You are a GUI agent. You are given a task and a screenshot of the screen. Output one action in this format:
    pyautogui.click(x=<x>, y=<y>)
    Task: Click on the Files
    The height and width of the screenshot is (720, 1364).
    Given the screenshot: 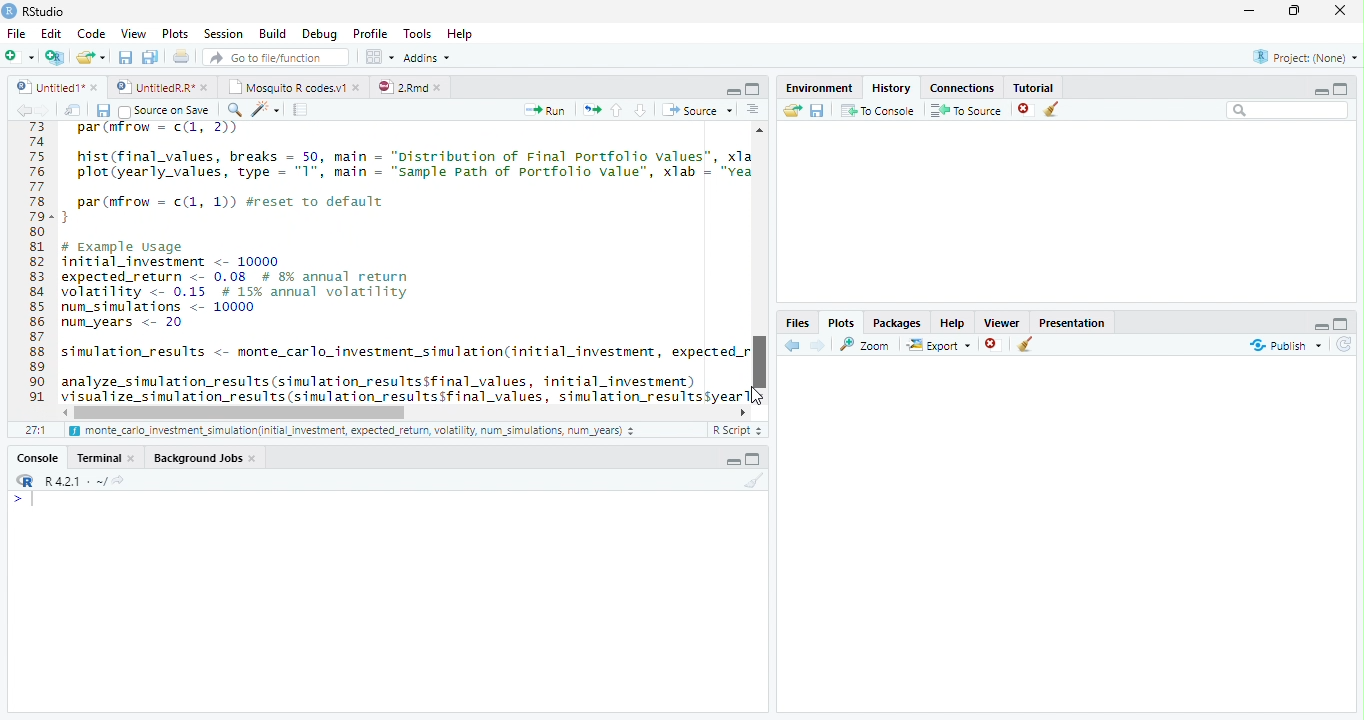 What is the action you would take?
    pyautogui.click(x=798, y=322)
    